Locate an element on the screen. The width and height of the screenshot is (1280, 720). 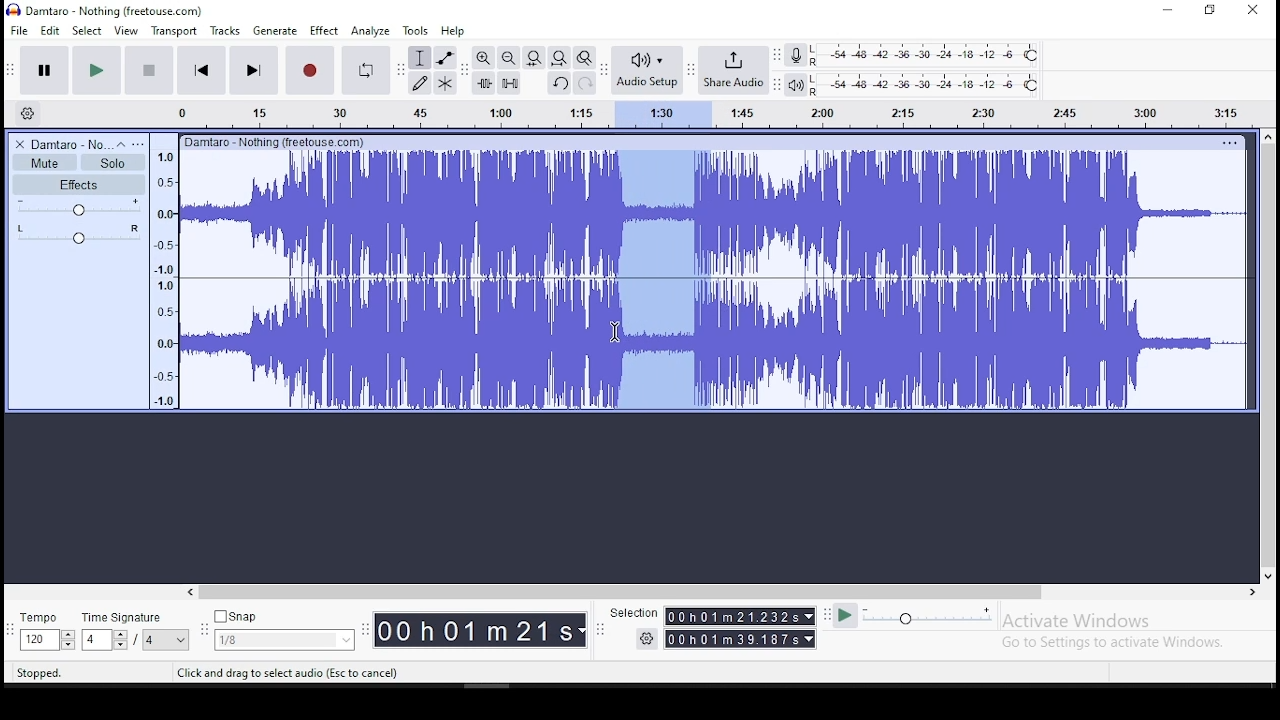
 is located at coordinates (601, 630).